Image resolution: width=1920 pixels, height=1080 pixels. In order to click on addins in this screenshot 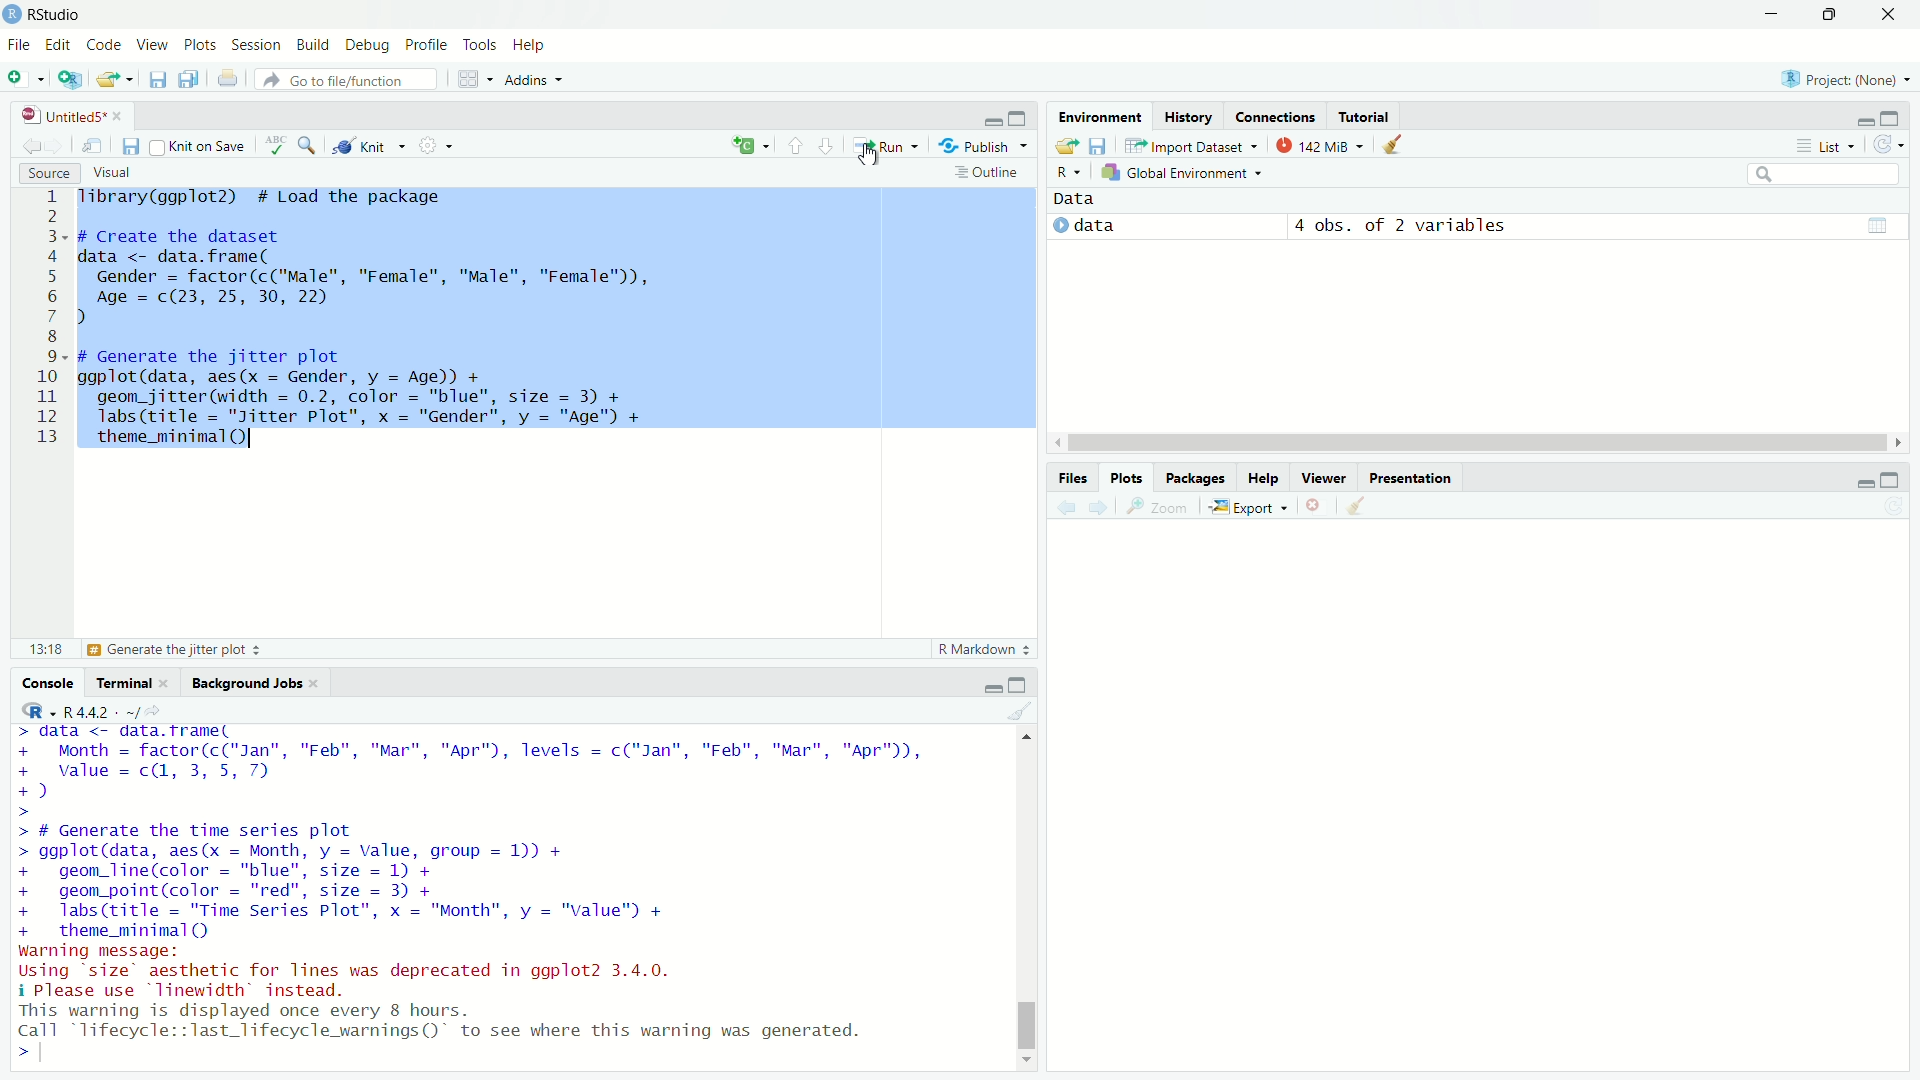, I will do `click(534, 79)`.